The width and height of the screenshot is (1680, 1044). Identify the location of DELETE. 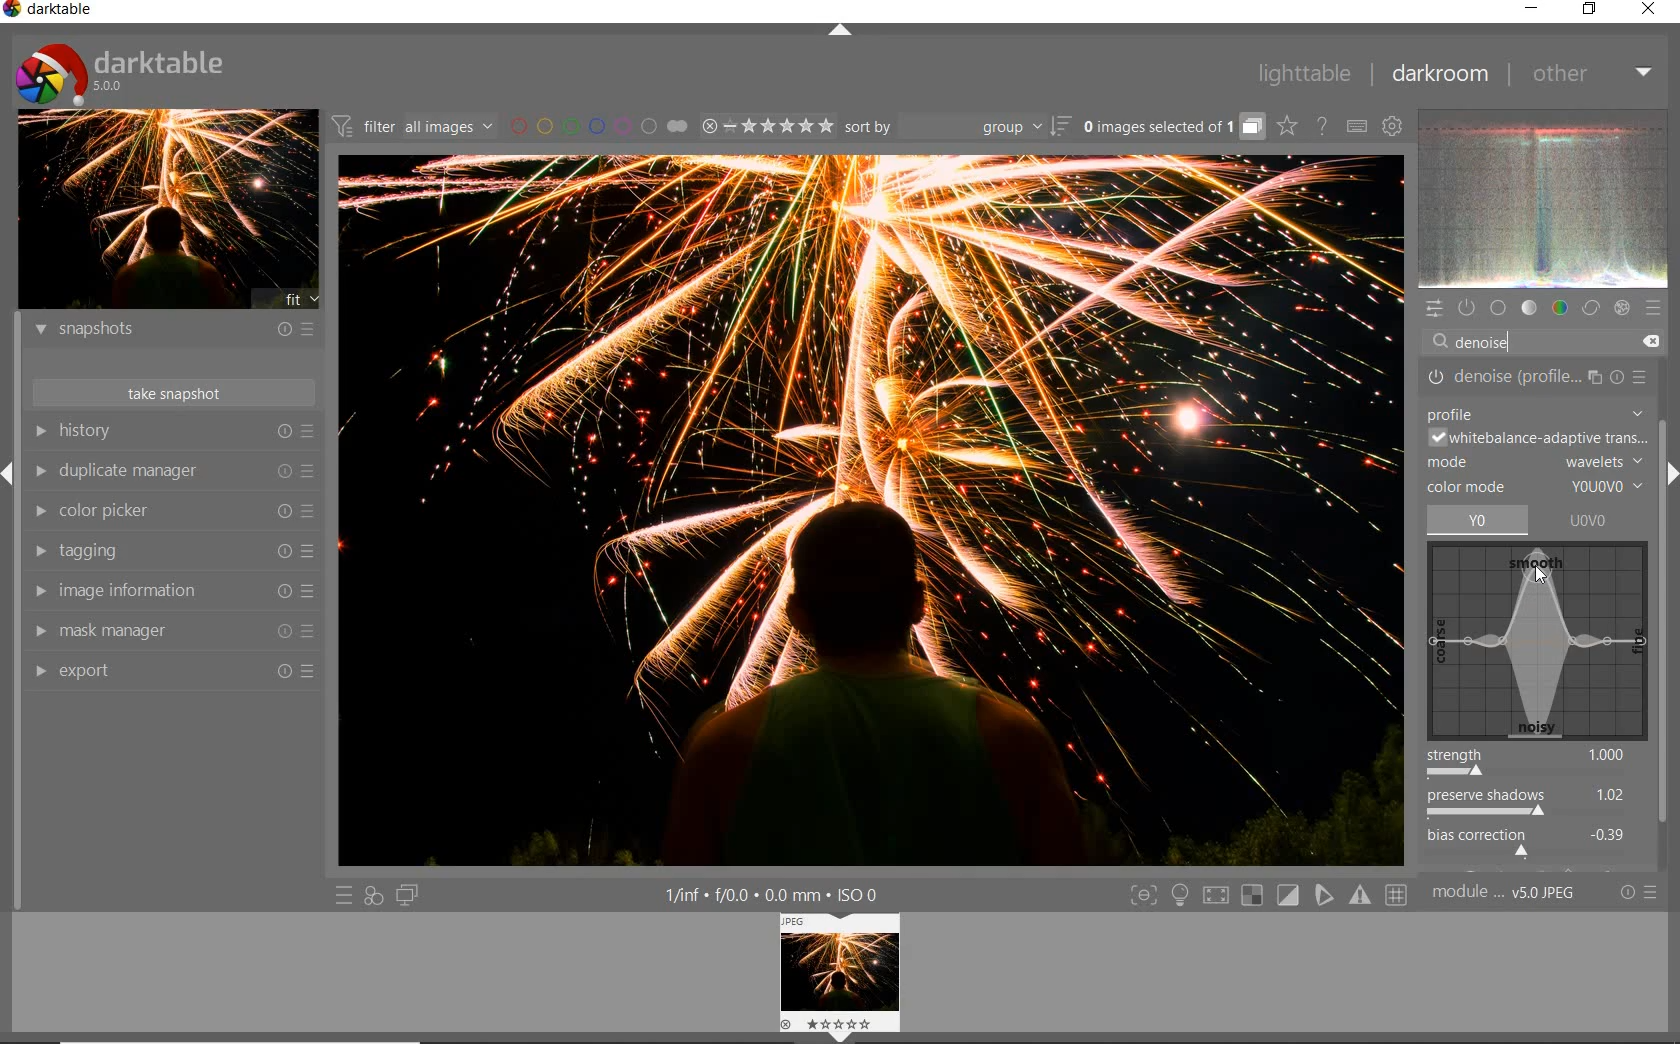
(1653, 342).